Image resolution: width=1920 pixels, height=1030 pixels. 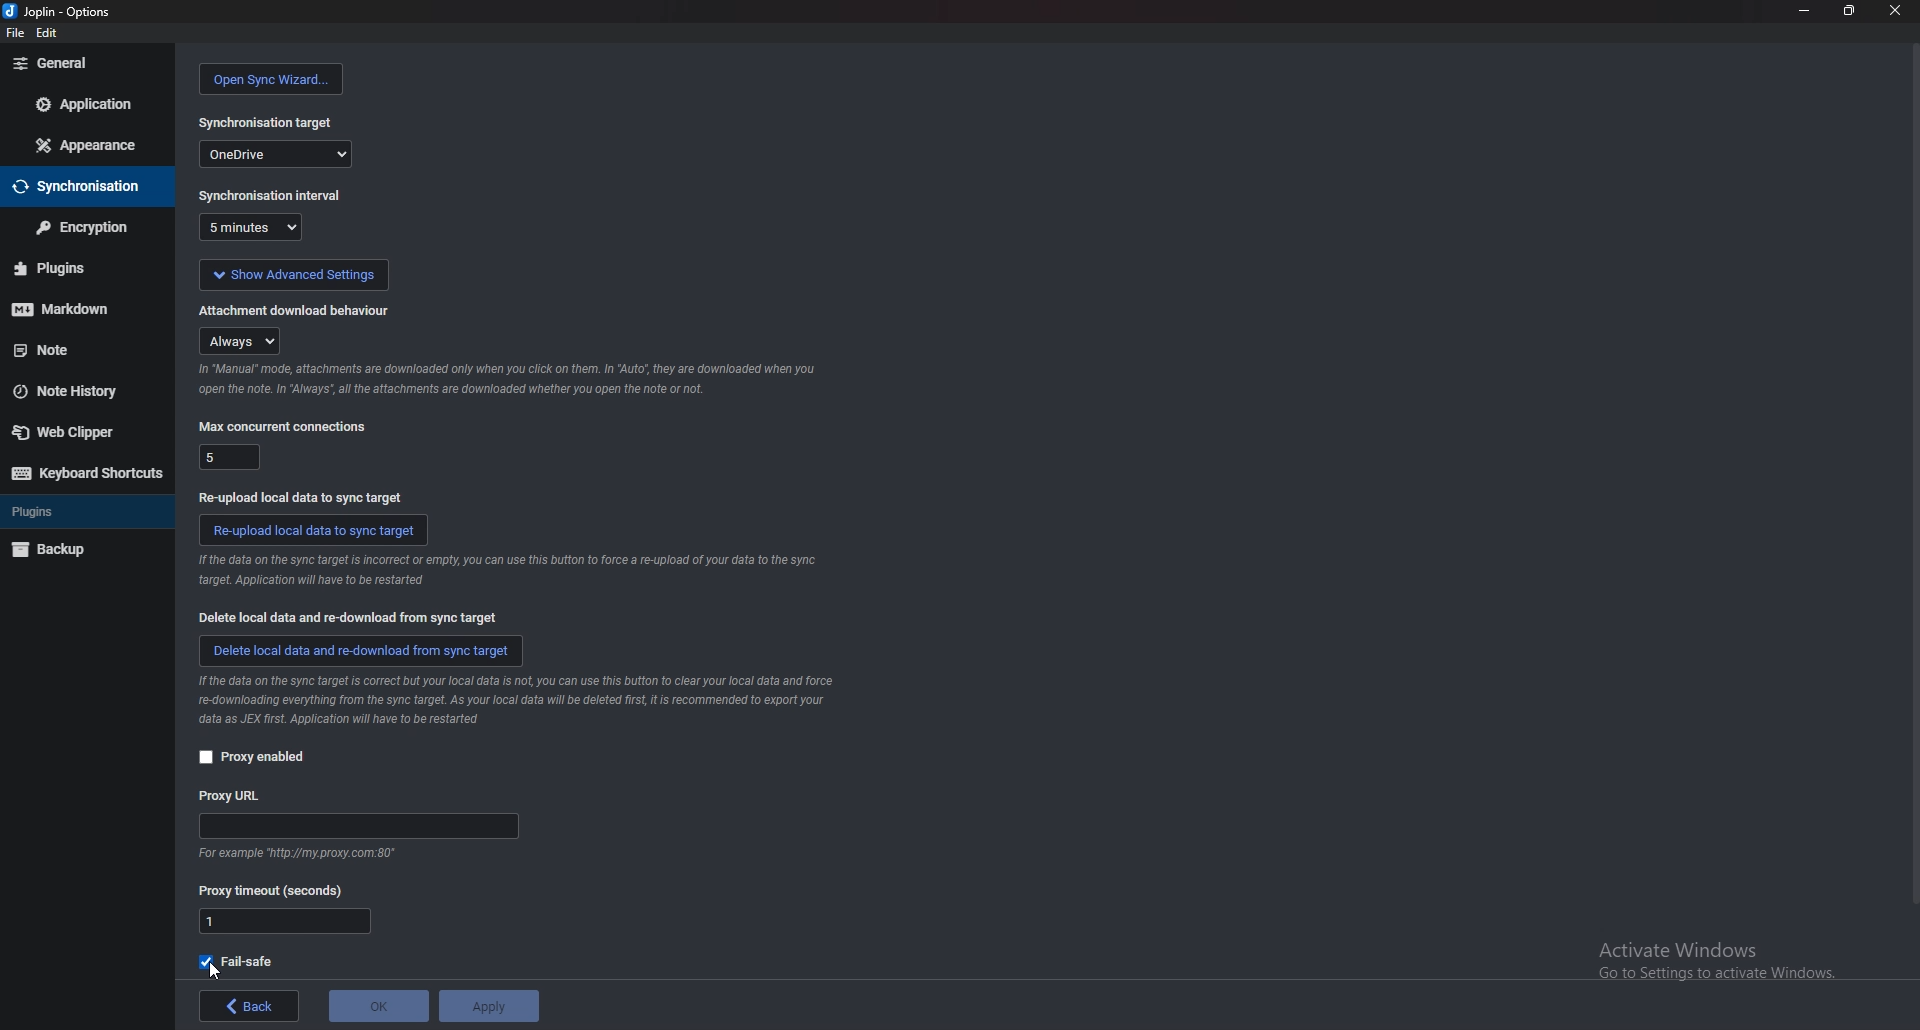 What do you see at coordinates (80, 432) in the screenshot?
I see `web clipper` at bounding box center [80, 432].